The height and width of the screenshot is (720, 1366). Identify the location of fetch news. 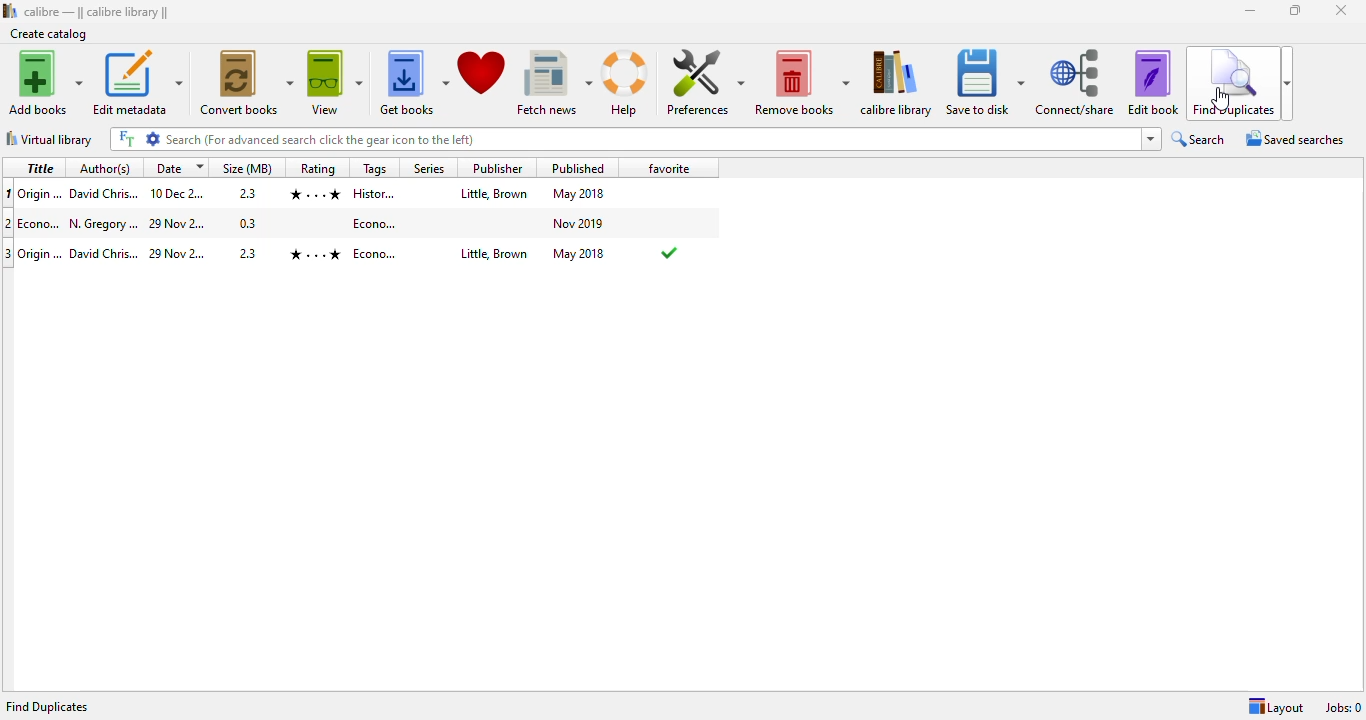
(556, 83).